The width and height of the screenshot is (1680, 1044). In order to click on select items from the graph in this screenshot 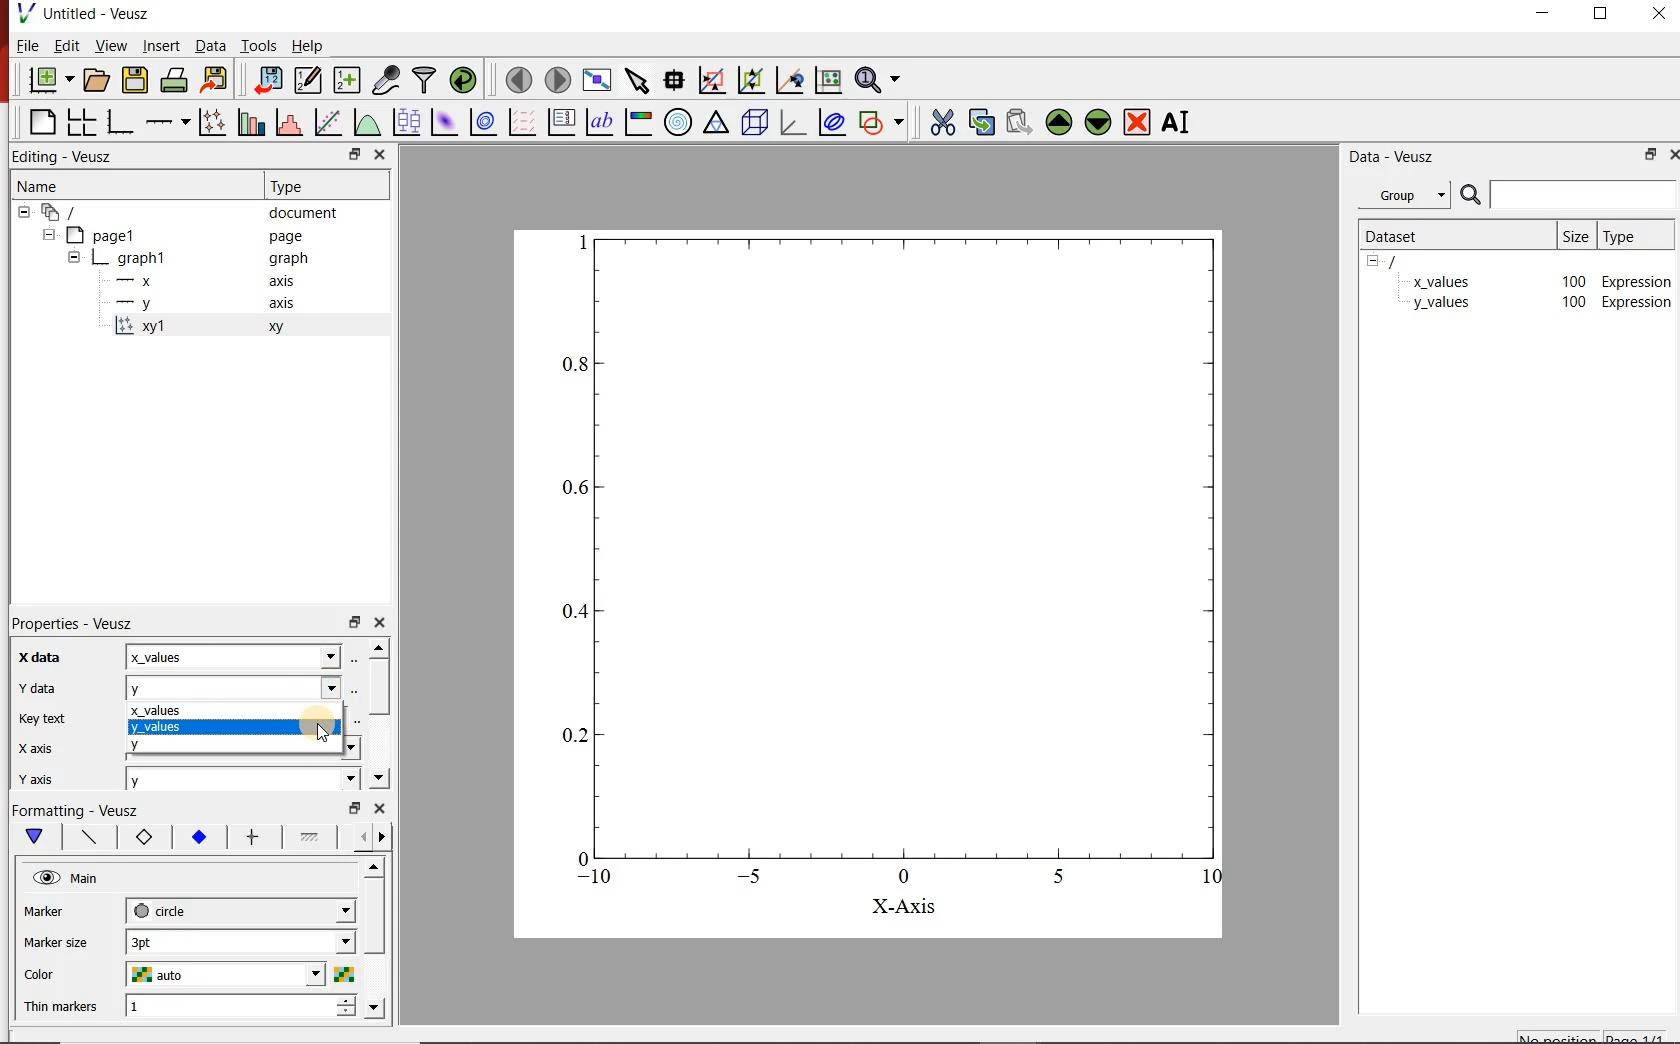, I will do `click(639, 80)`.